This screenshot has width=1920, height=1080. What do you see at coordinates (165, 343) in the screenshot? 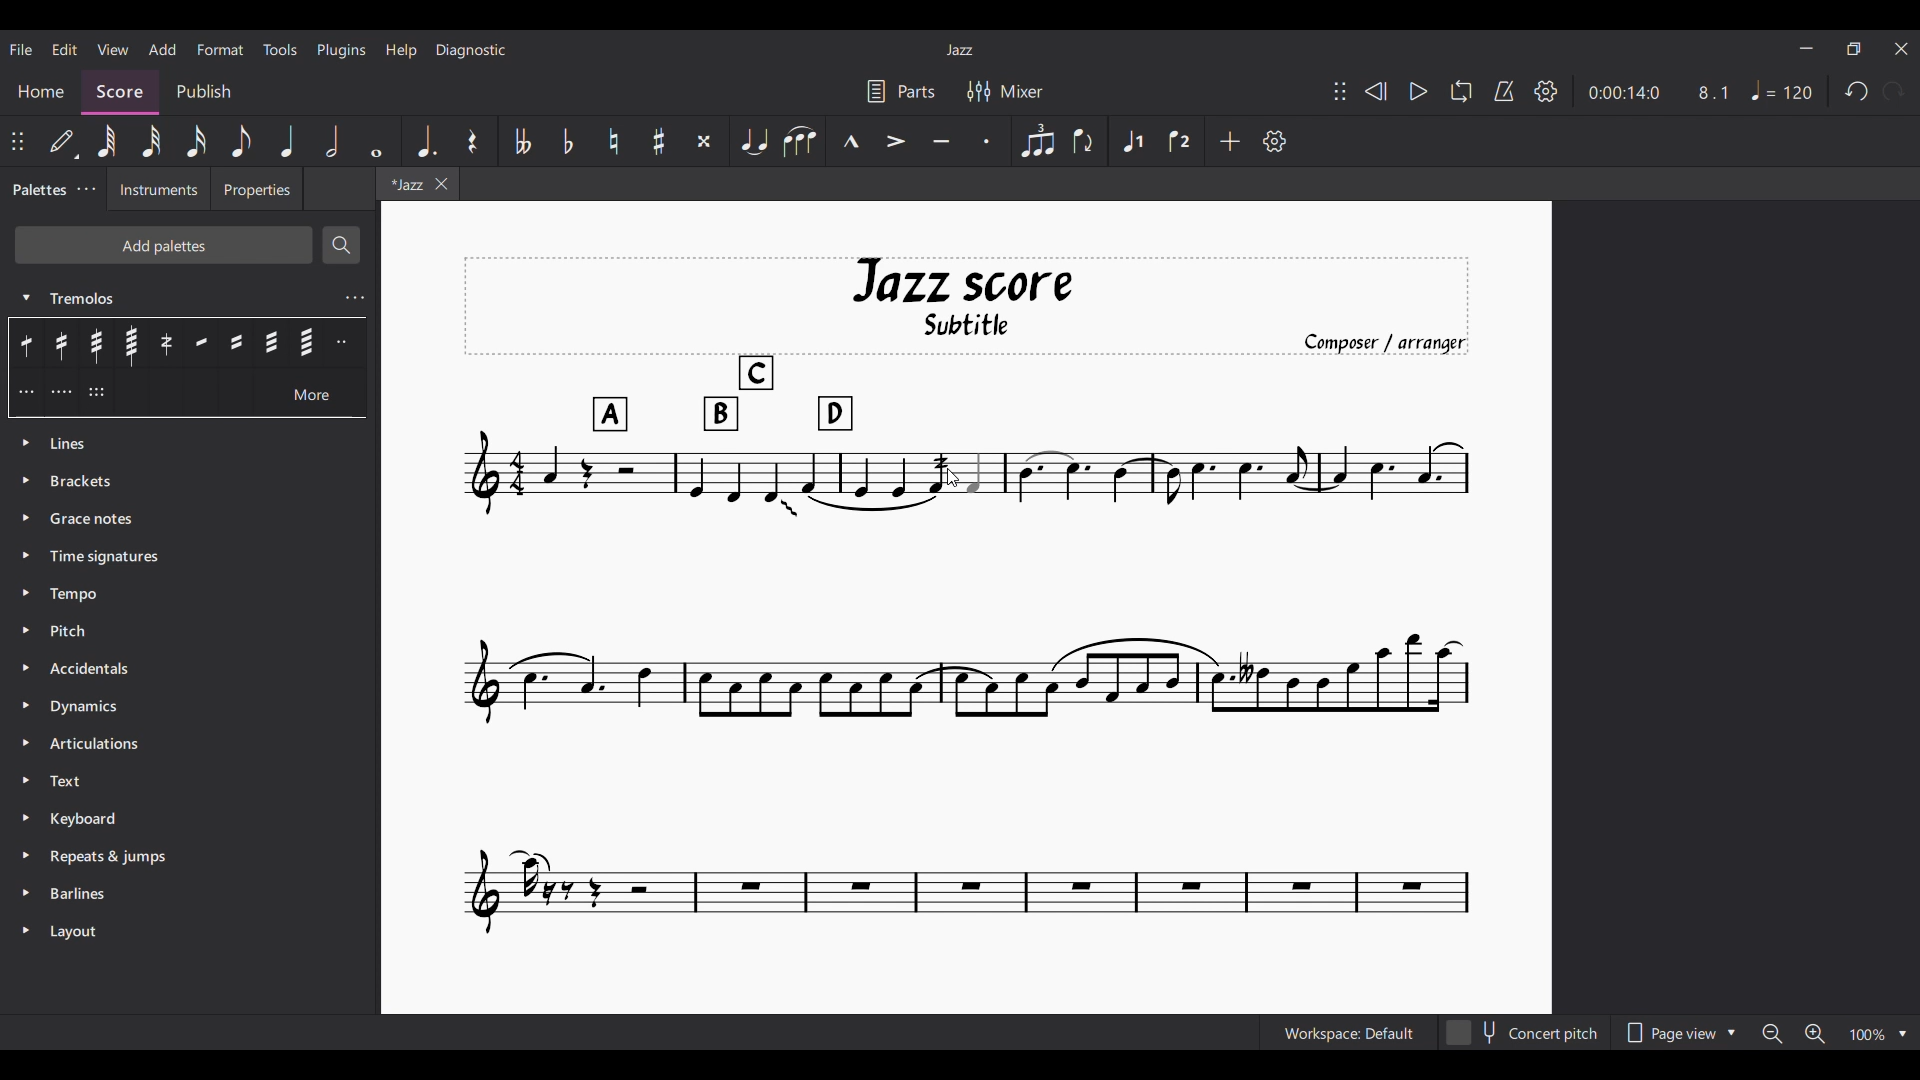
I see `Buzz roll, selection highlighted` at bounding box center [165, 343].